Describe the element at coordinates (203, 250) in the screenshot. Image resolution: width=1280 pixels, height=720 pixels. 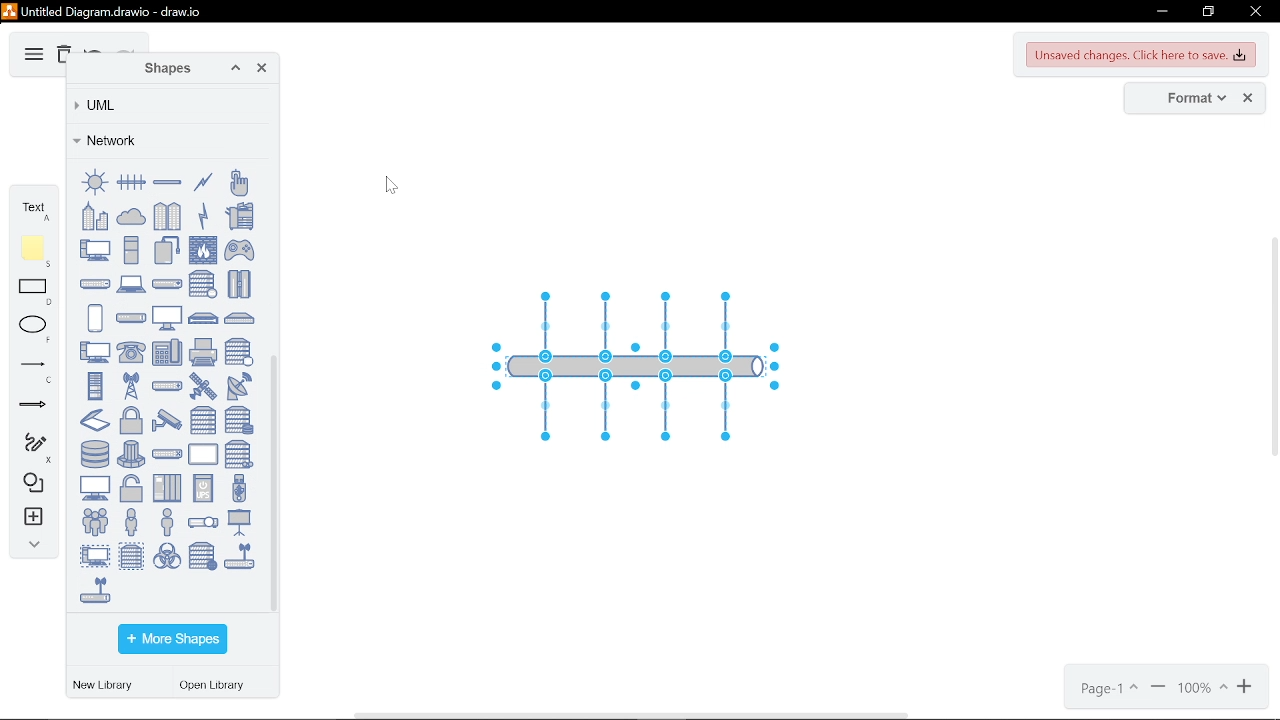
I see `firewall` at that location.